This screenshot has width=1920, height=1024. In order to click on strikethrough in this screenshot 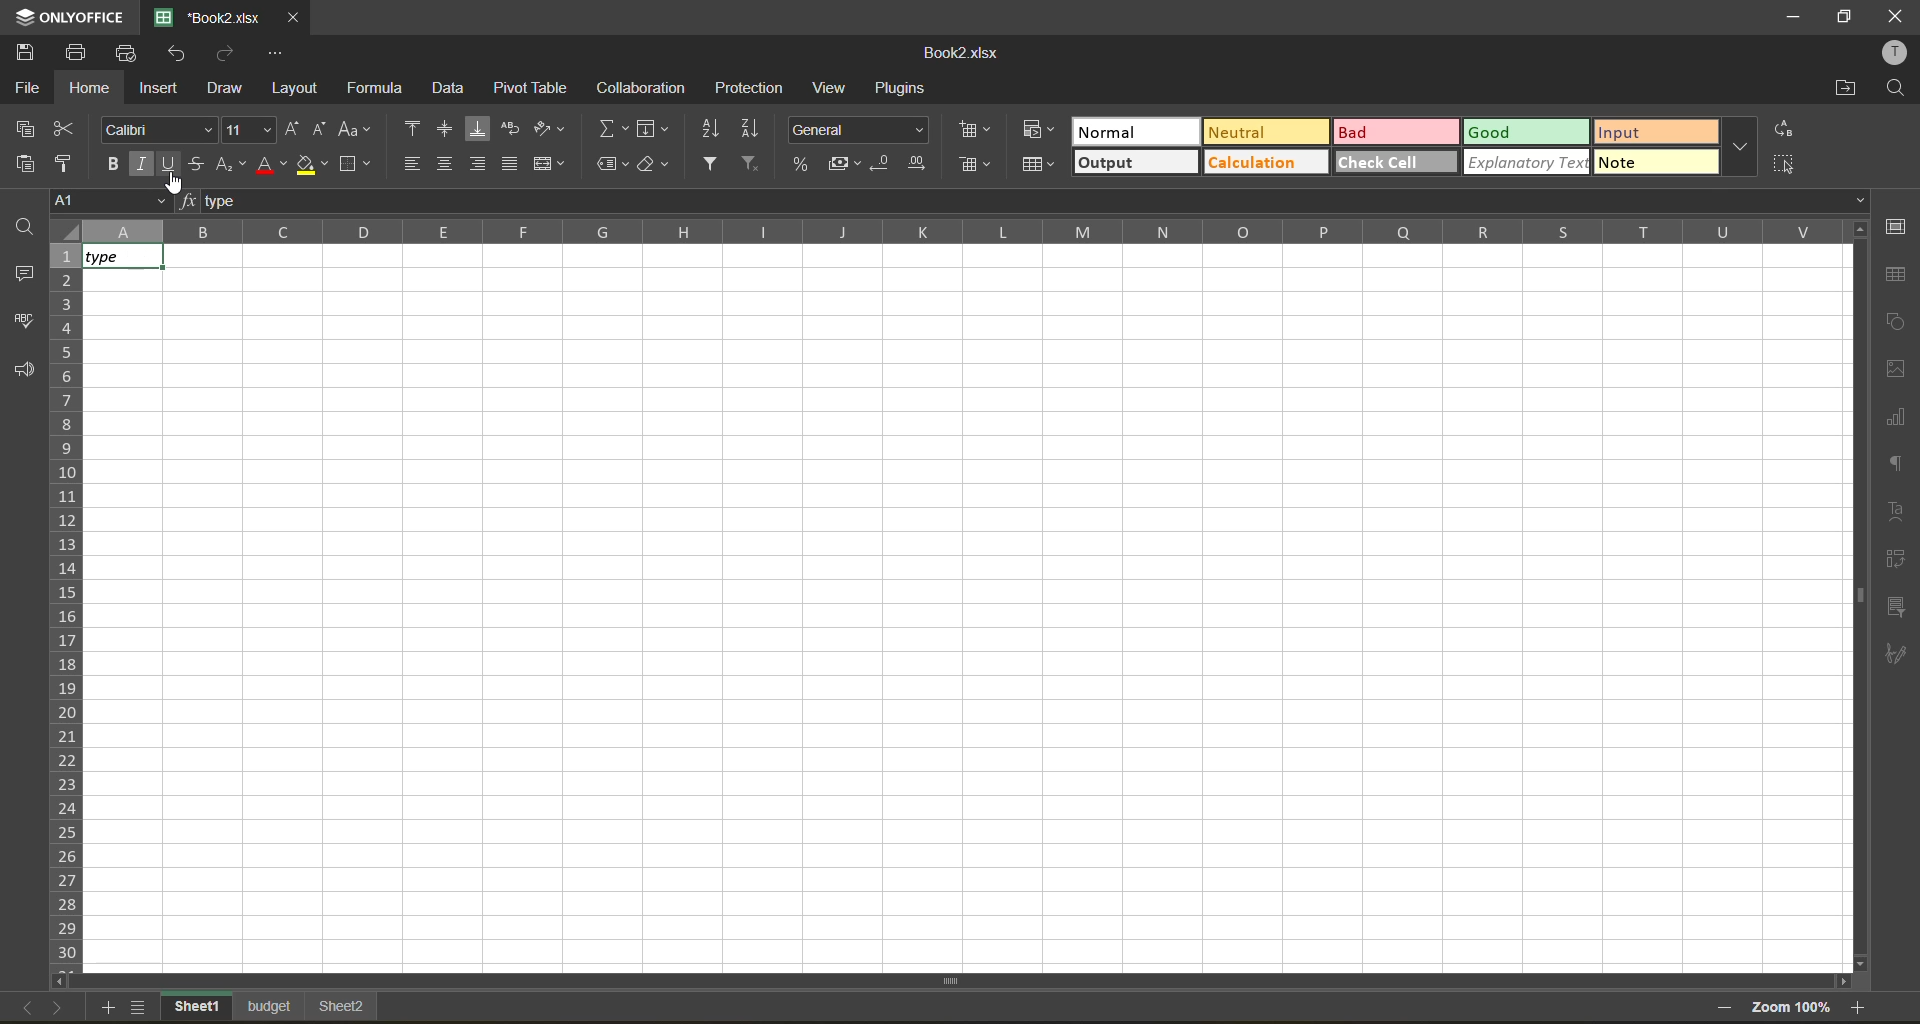, I will do `click(201, 164)`.